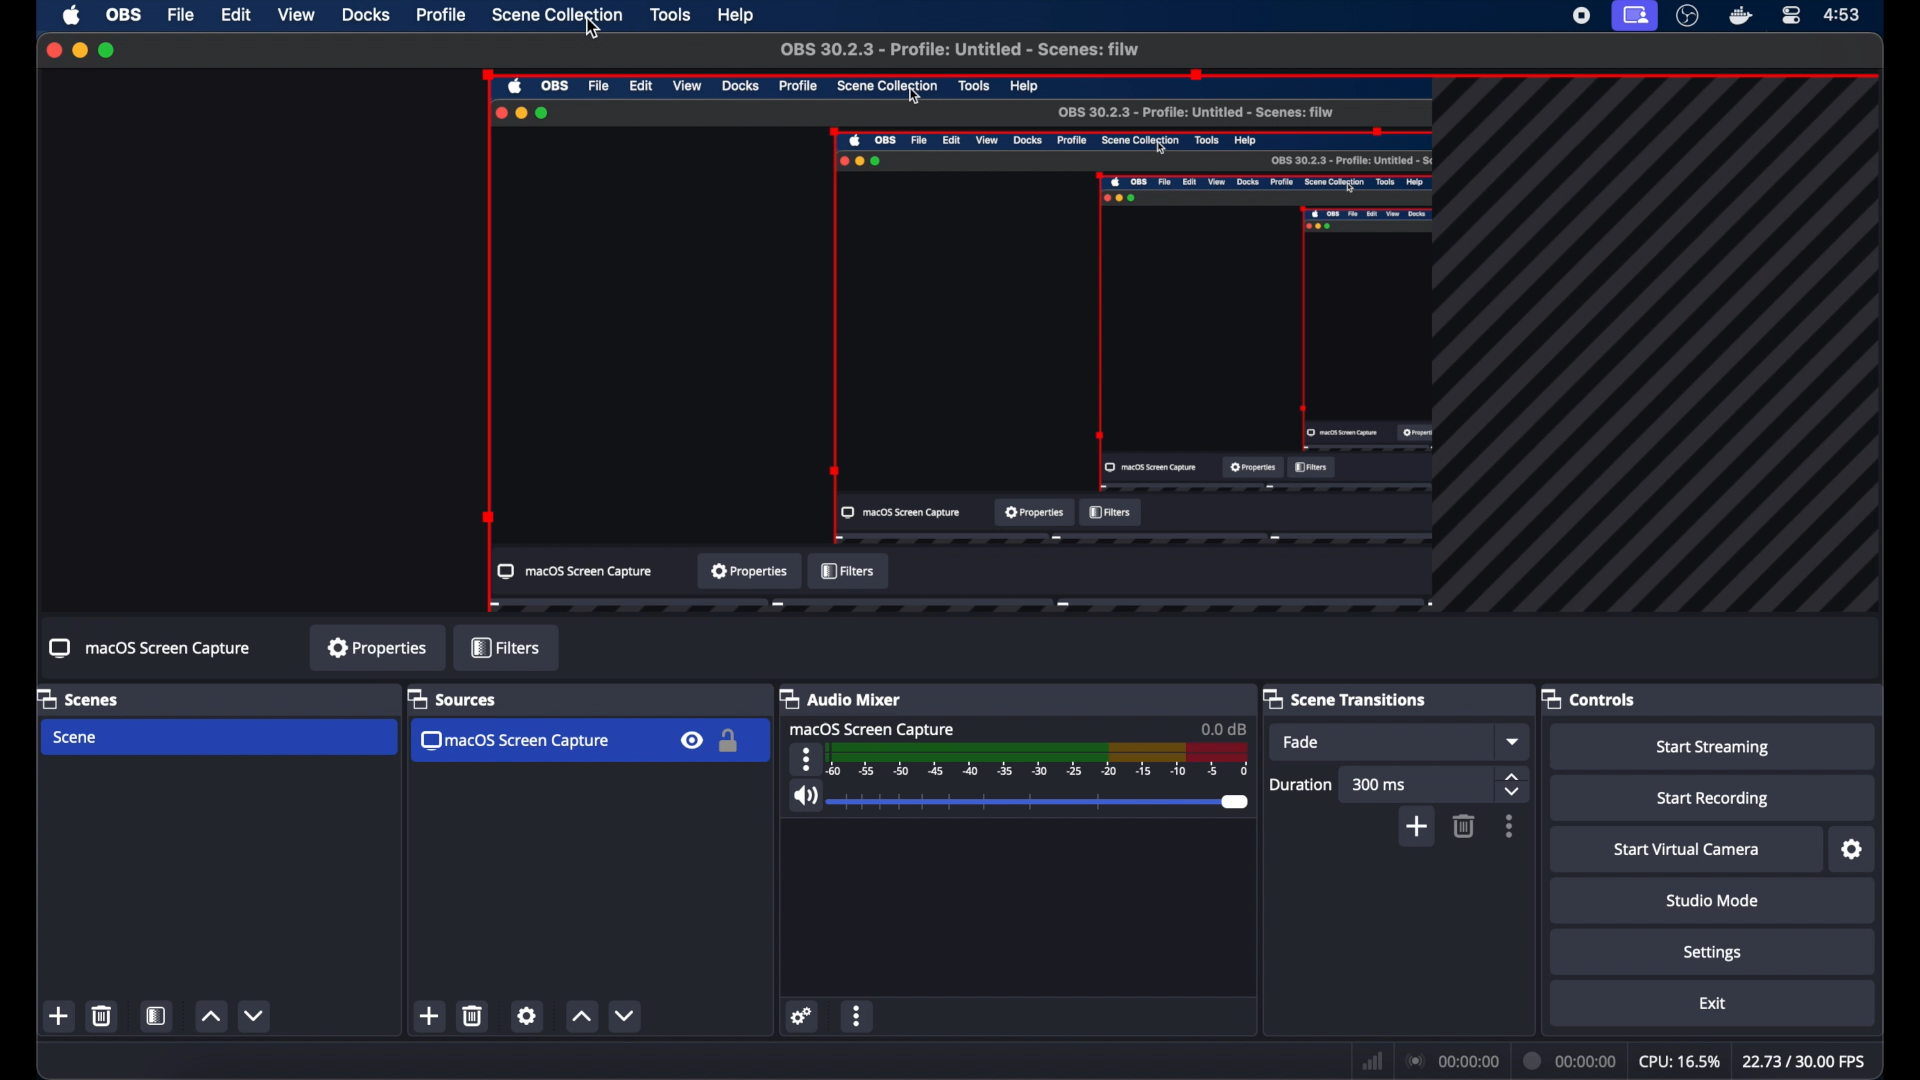 This screenshot has height=1080, width=1920. What do you see at coordinates (1041, 760) in the screenshot?
I see `scale` at bounding box center [1041, 760].